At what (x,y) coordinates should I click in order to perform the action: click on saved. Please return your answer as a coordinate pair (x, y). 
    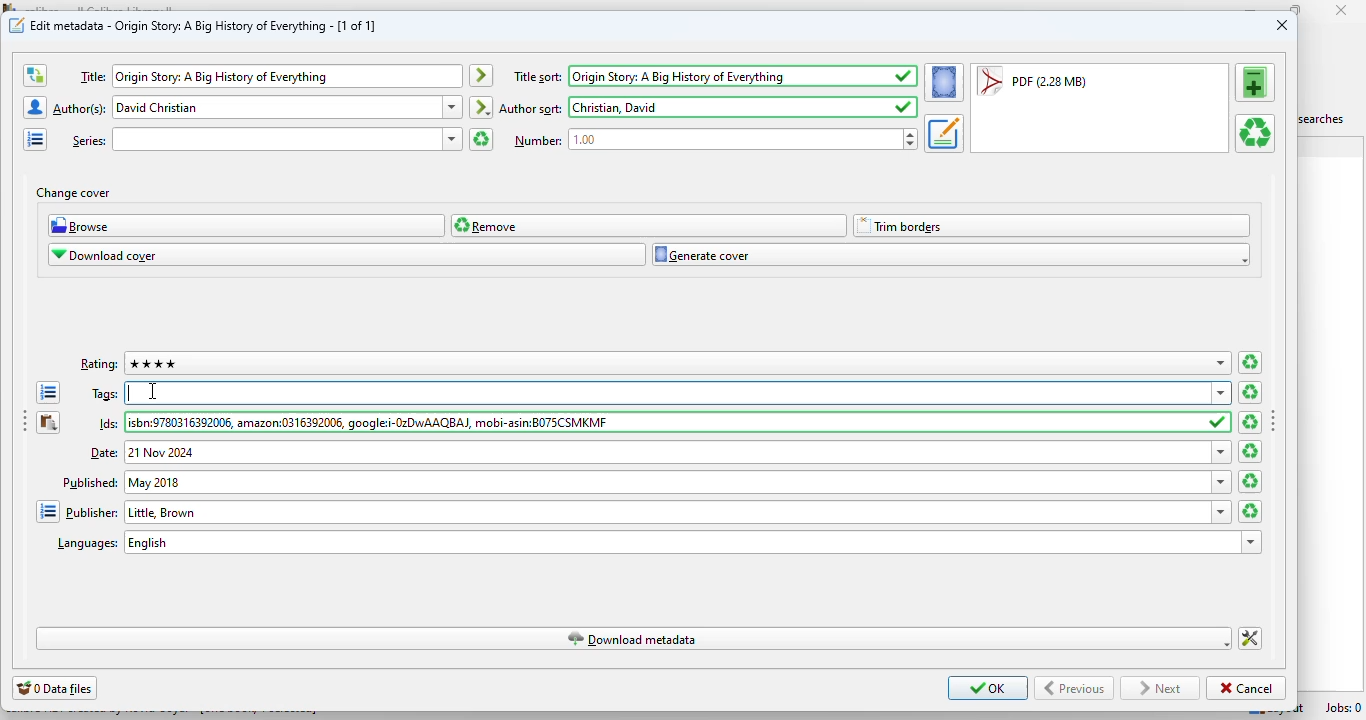
    Looking at the image, I should click on (904, 107).